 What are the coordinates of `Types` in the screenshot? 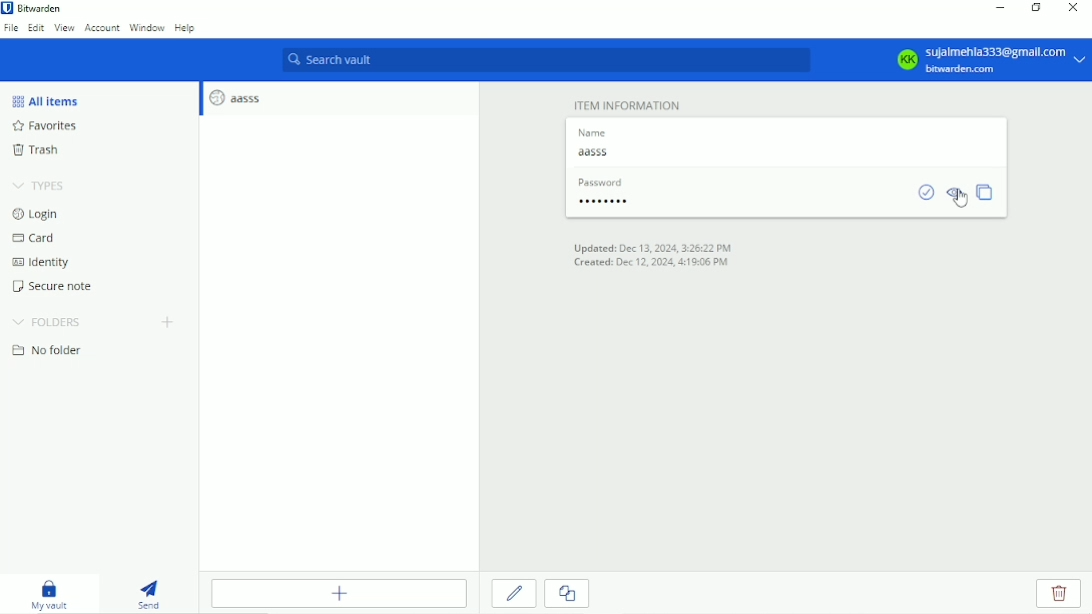 It's located at (39, 185).